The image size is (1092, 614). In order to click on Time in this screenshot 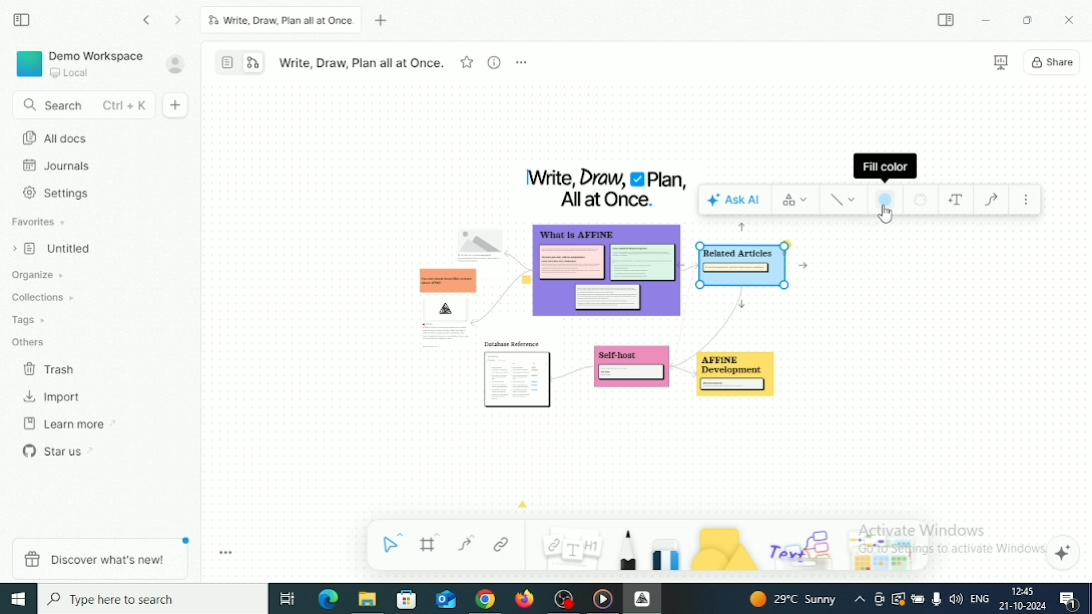, I will do `click(1026, 591)`.